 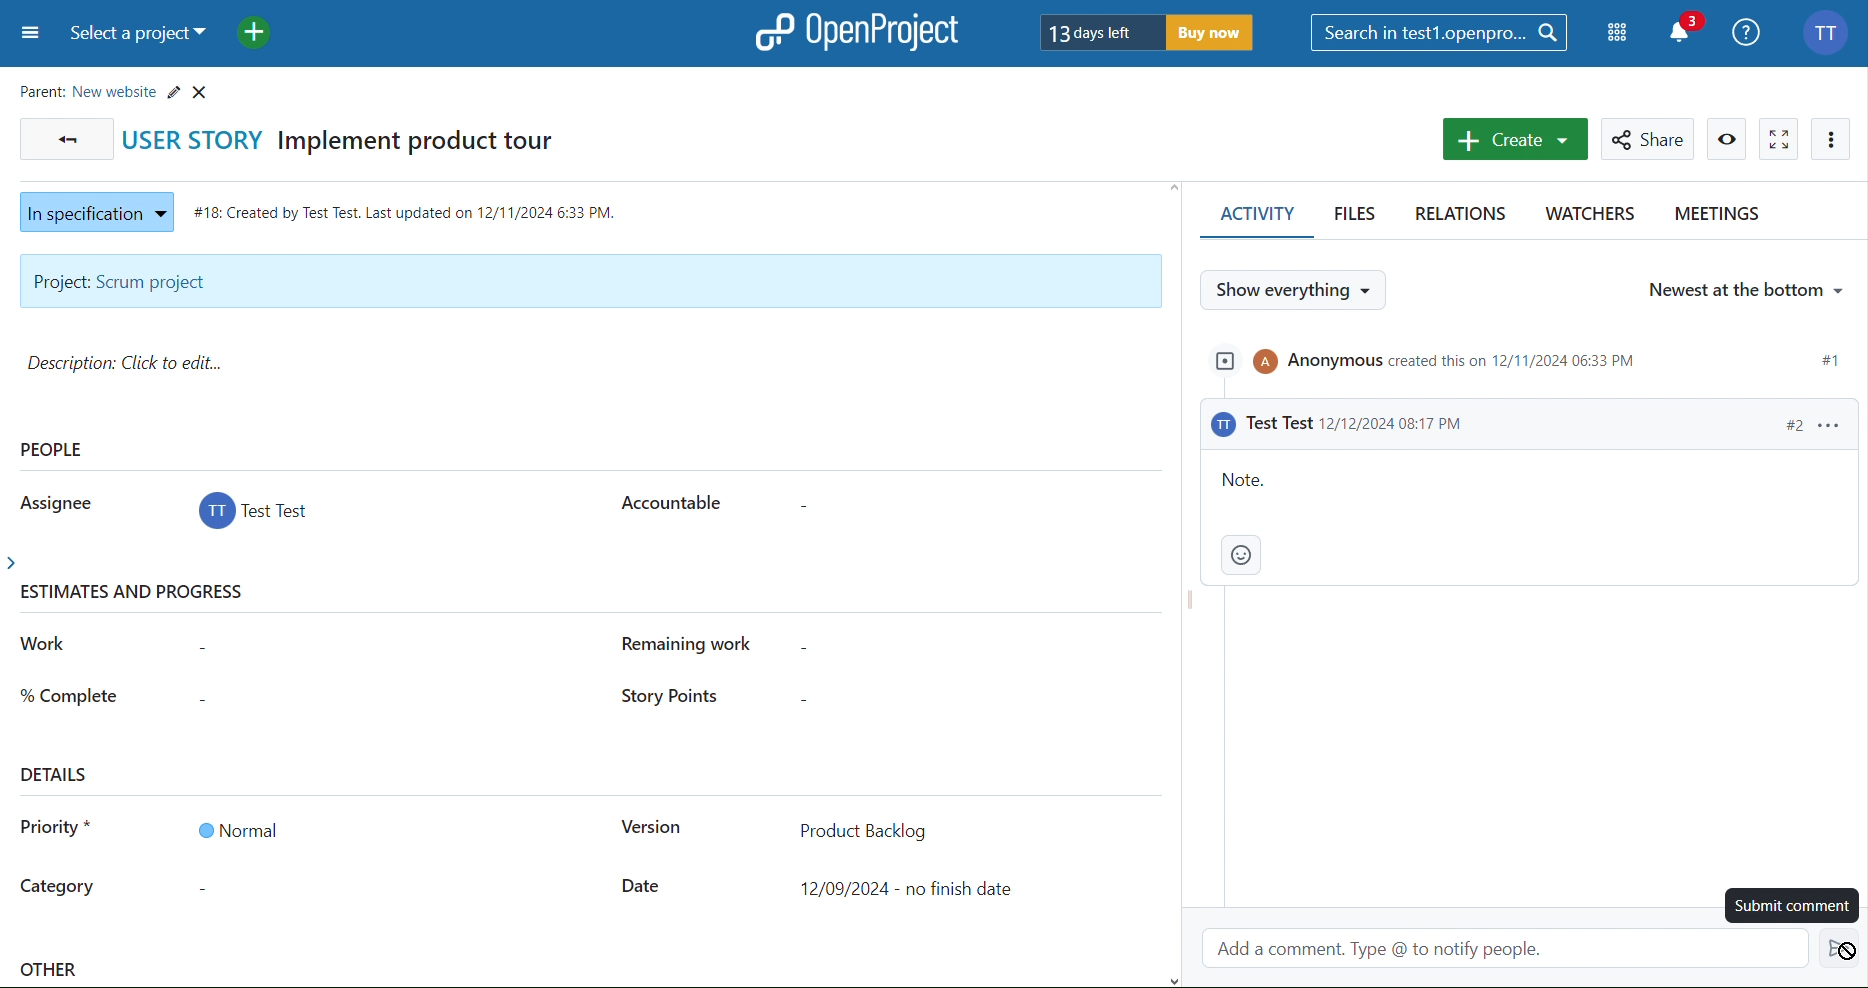 I want to click on Remaining work, so click(x=698, y=644).